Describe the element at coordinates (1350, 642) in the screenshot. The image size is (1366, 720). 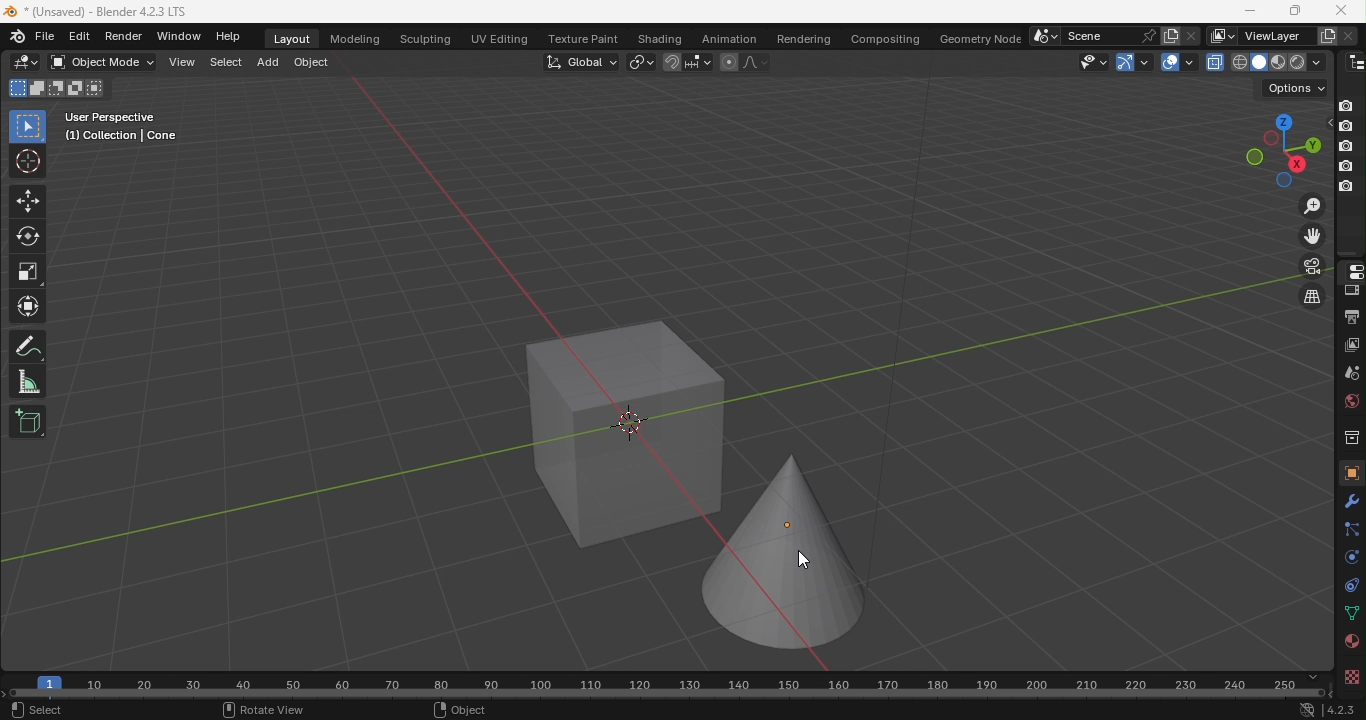
I see `Material` at that location.